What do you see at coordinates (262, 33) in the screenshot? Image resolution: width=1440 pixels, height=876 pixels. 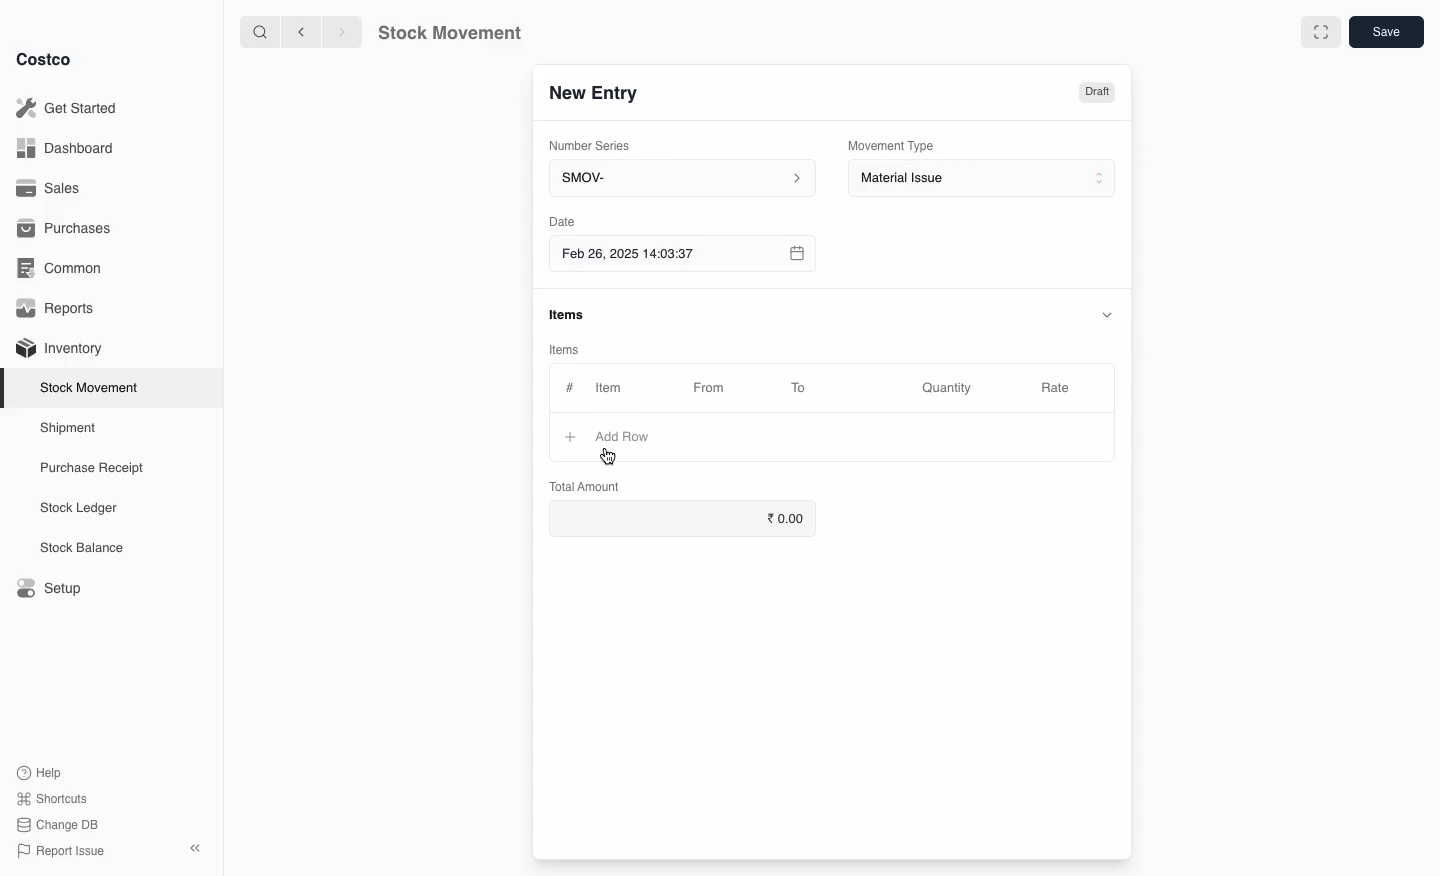 I see `search` at bounding box center [262, 33].